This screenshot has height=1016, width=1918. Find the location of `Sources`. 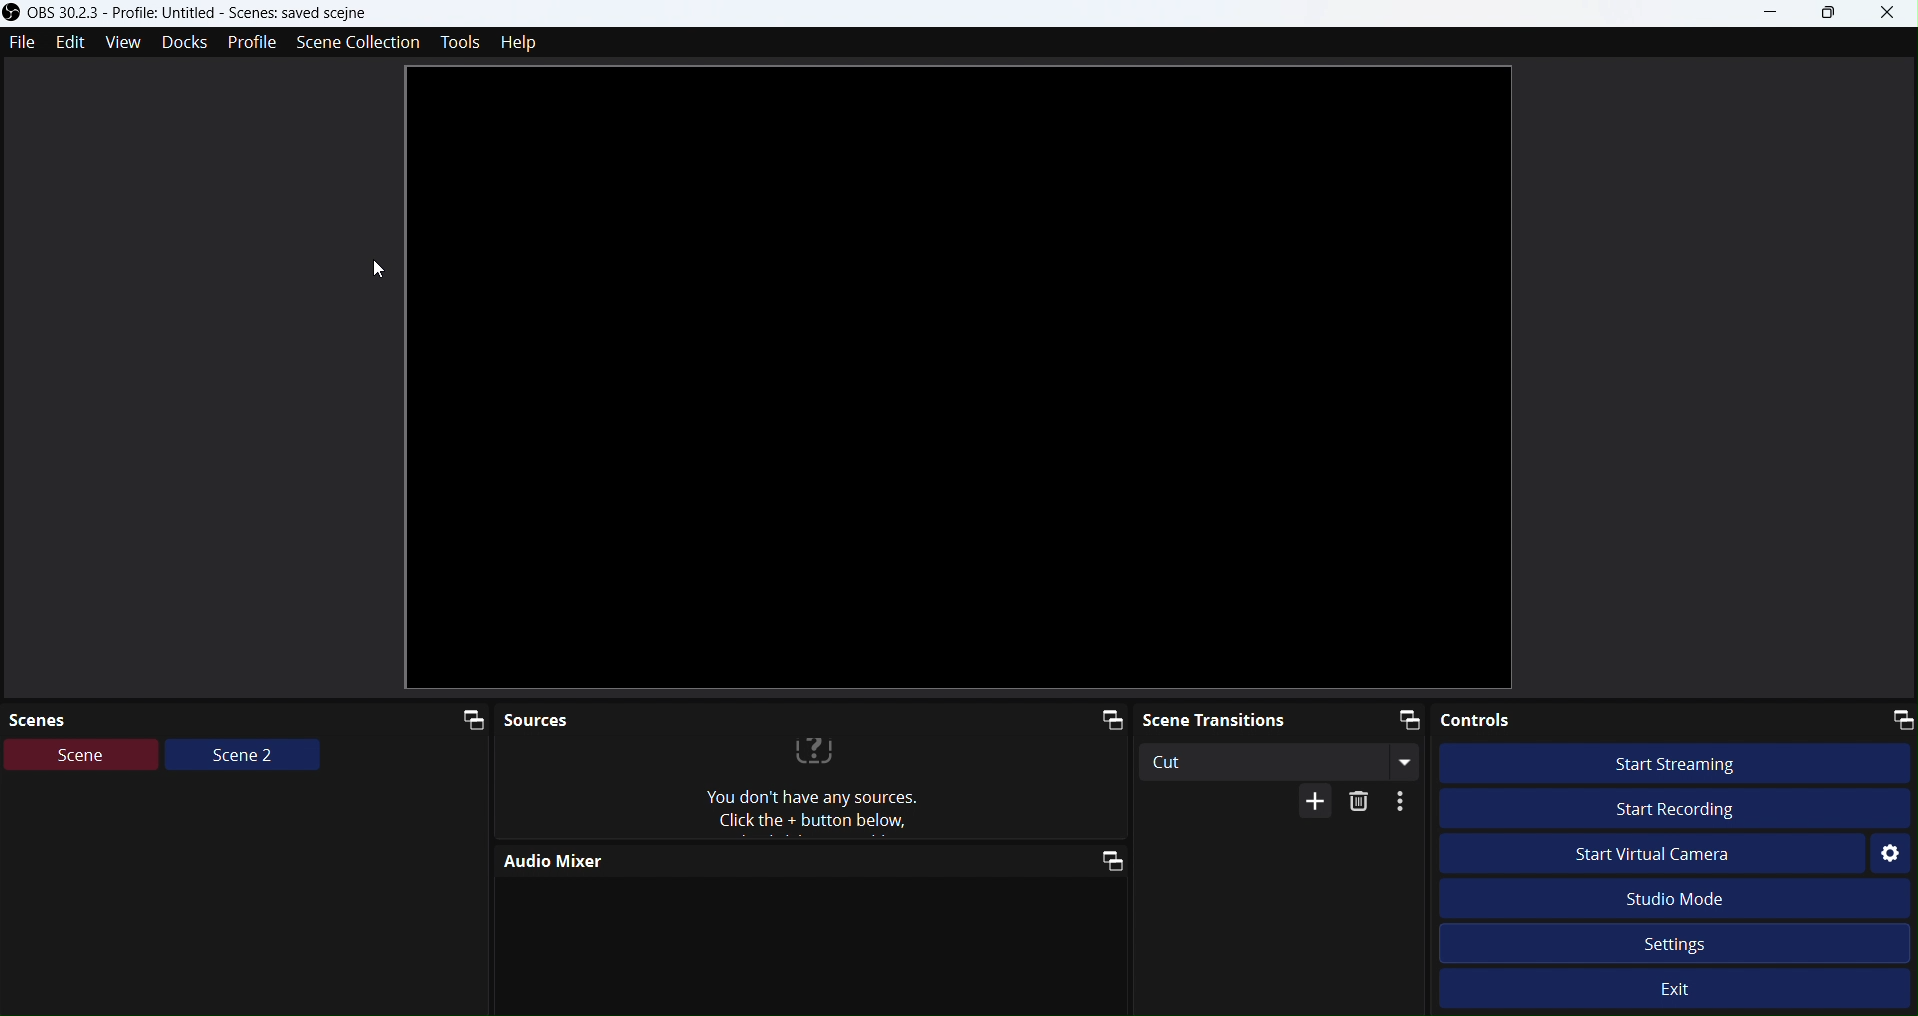

Sources is located at coordinates (815, 722).